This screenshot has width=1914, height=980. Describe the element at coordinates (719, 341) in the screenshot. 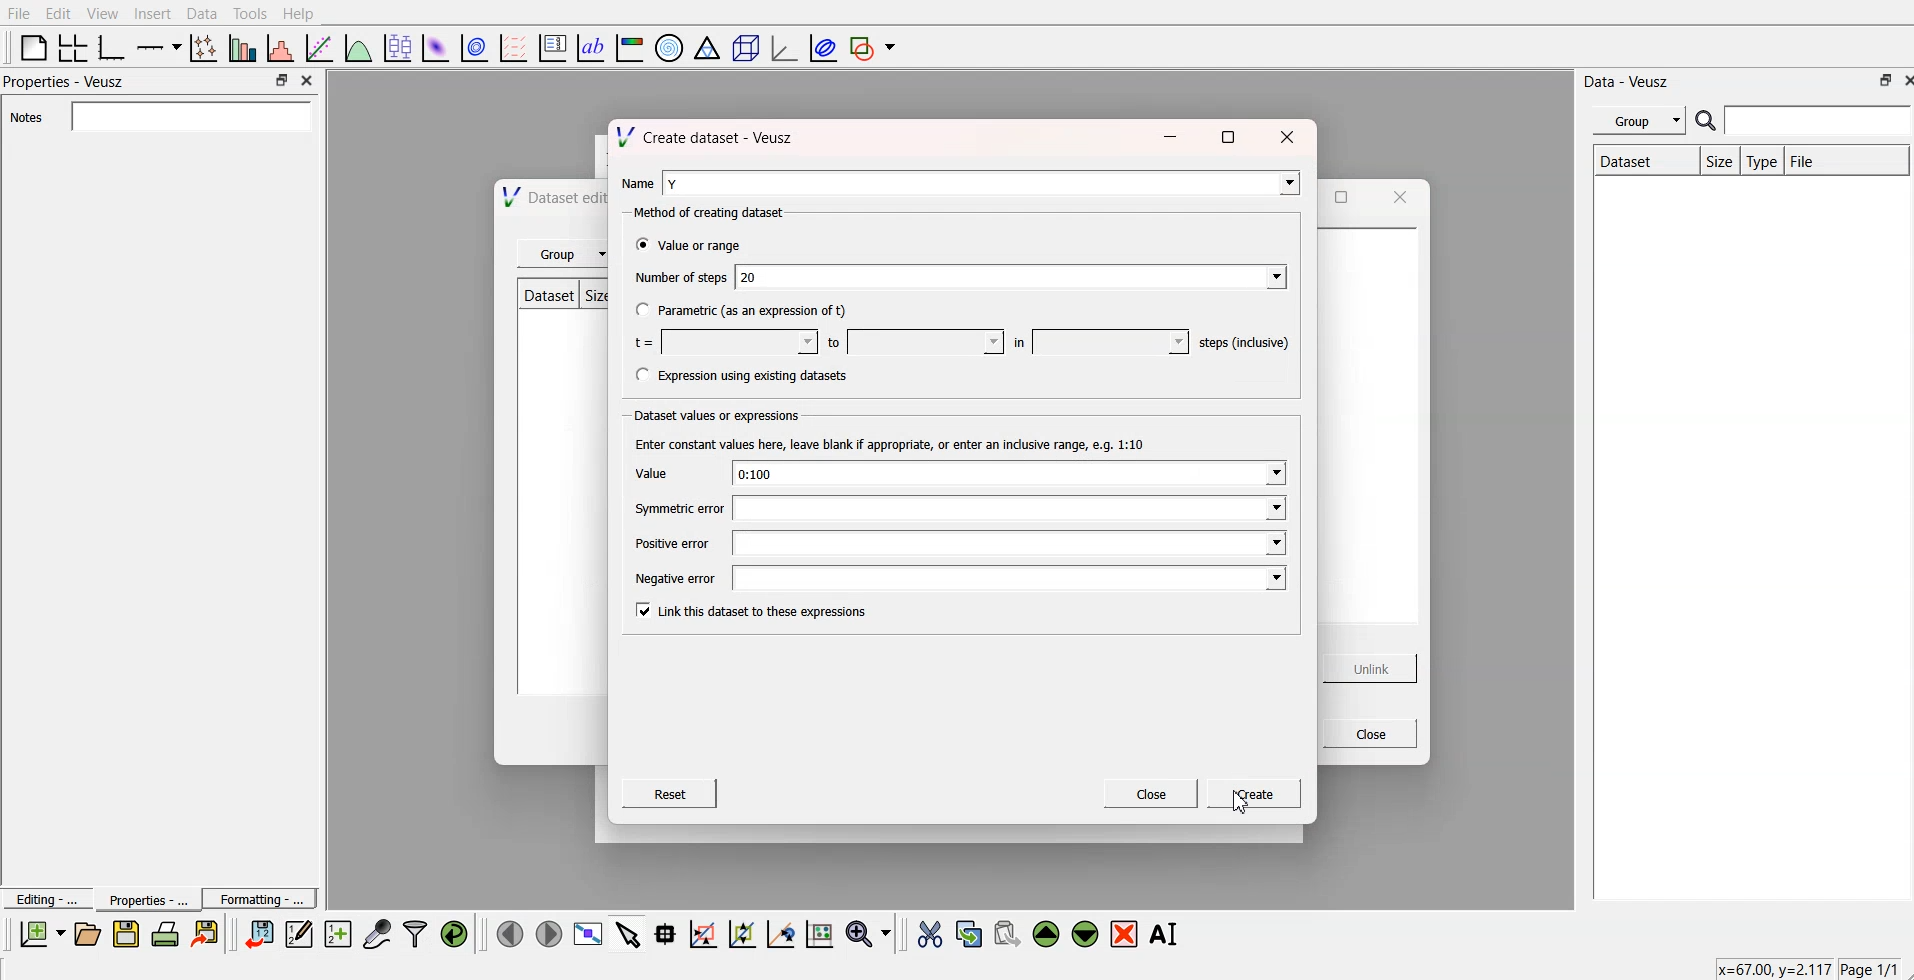

I see `t=` at that location.